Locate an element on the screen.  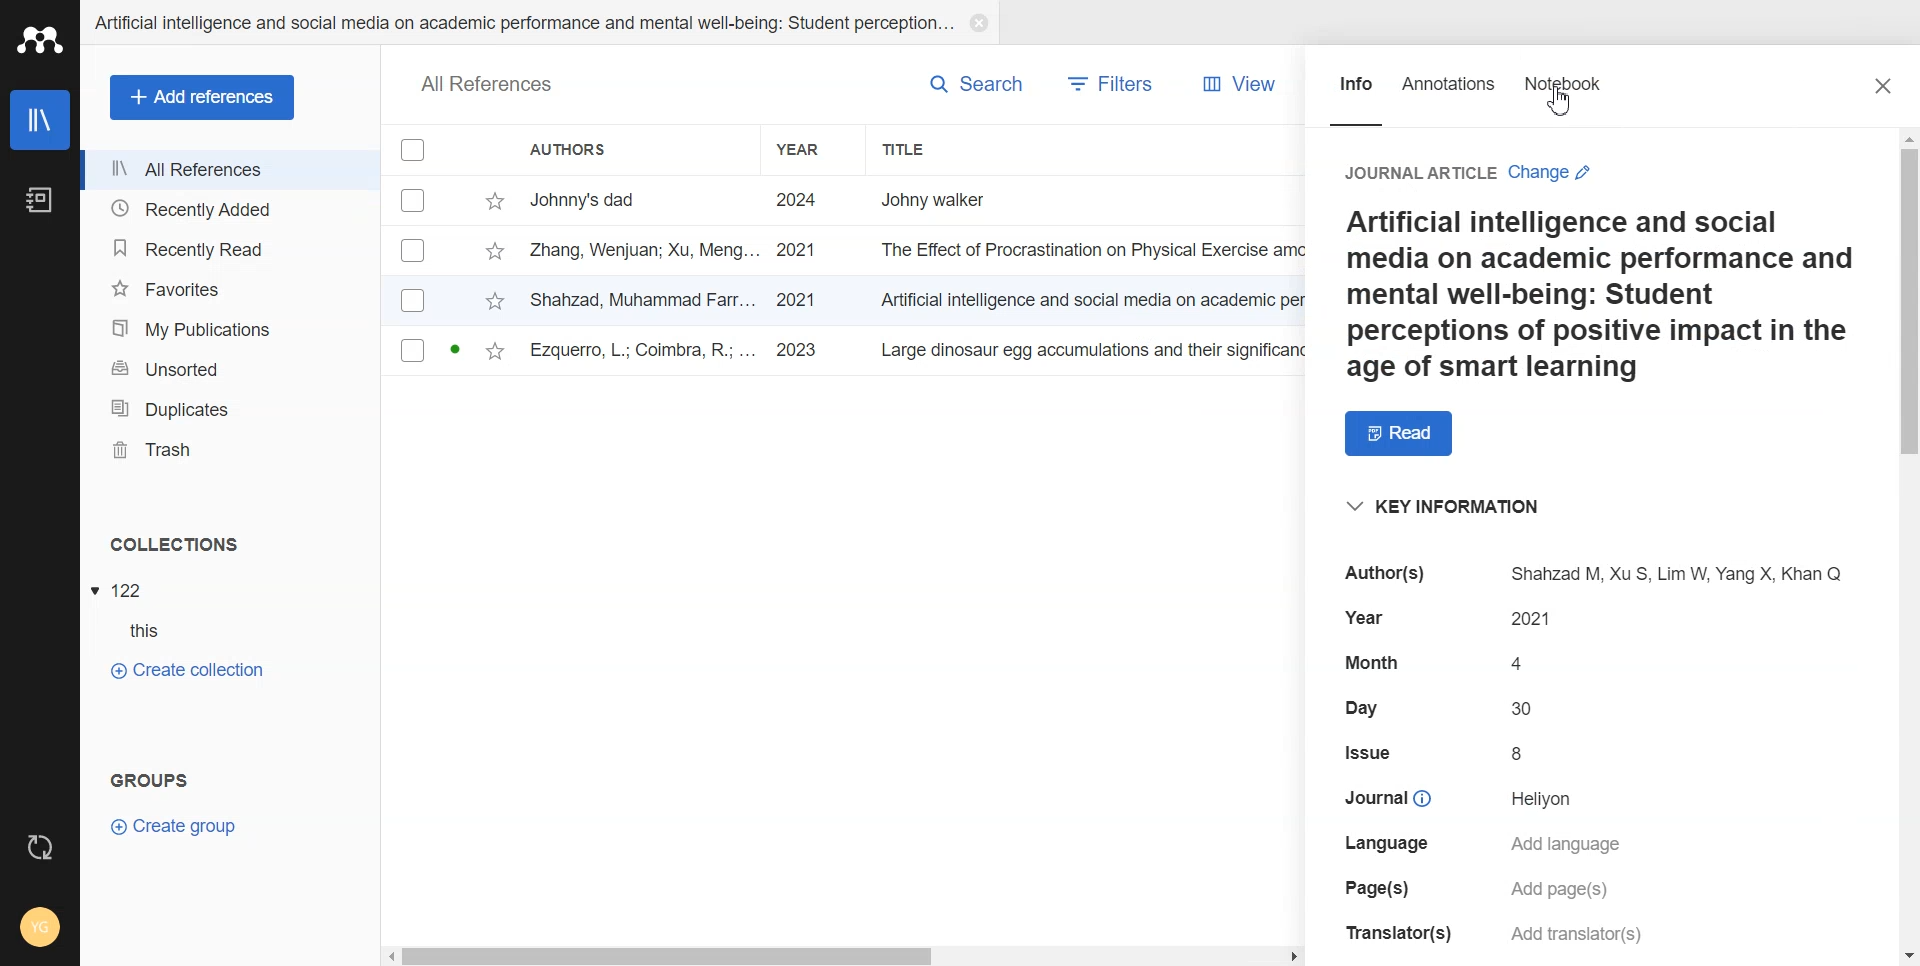
Recently Added is located at coordinates (229, 207).